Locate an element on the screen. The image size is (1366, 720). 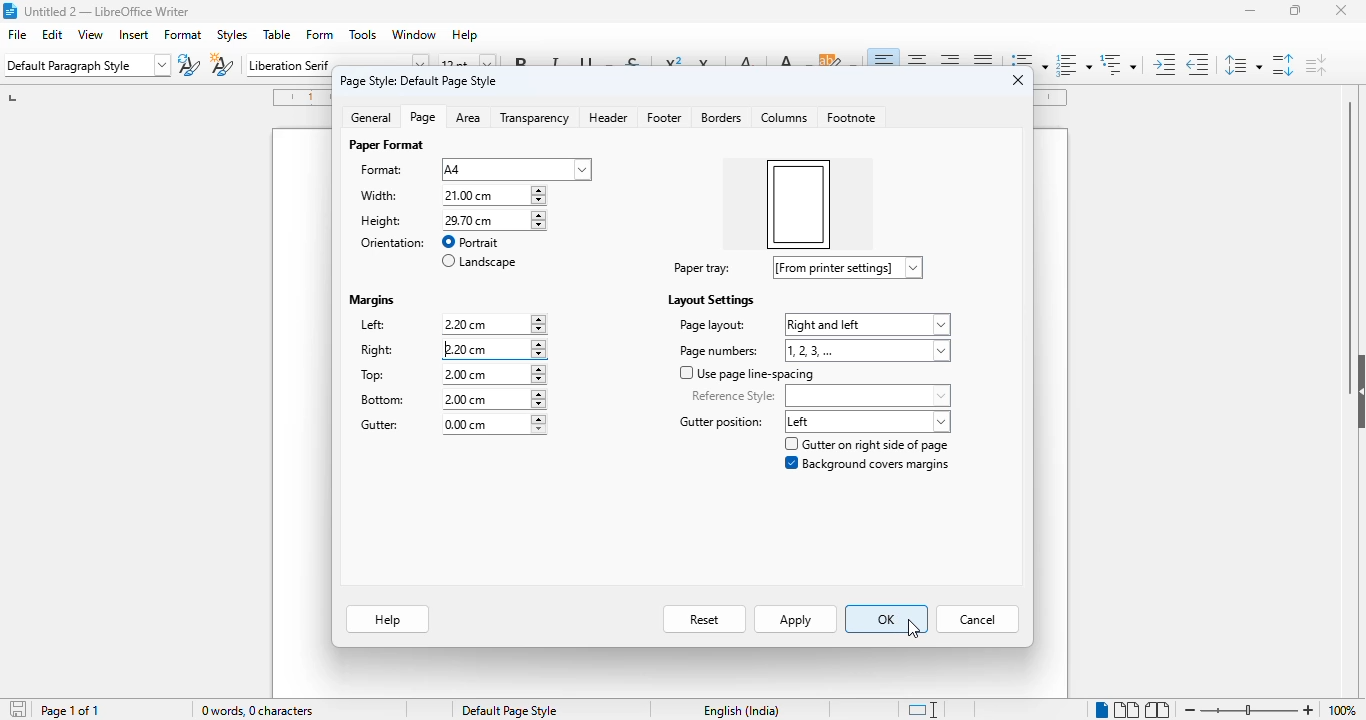
single-page view is located at coordinates (1101, 710).